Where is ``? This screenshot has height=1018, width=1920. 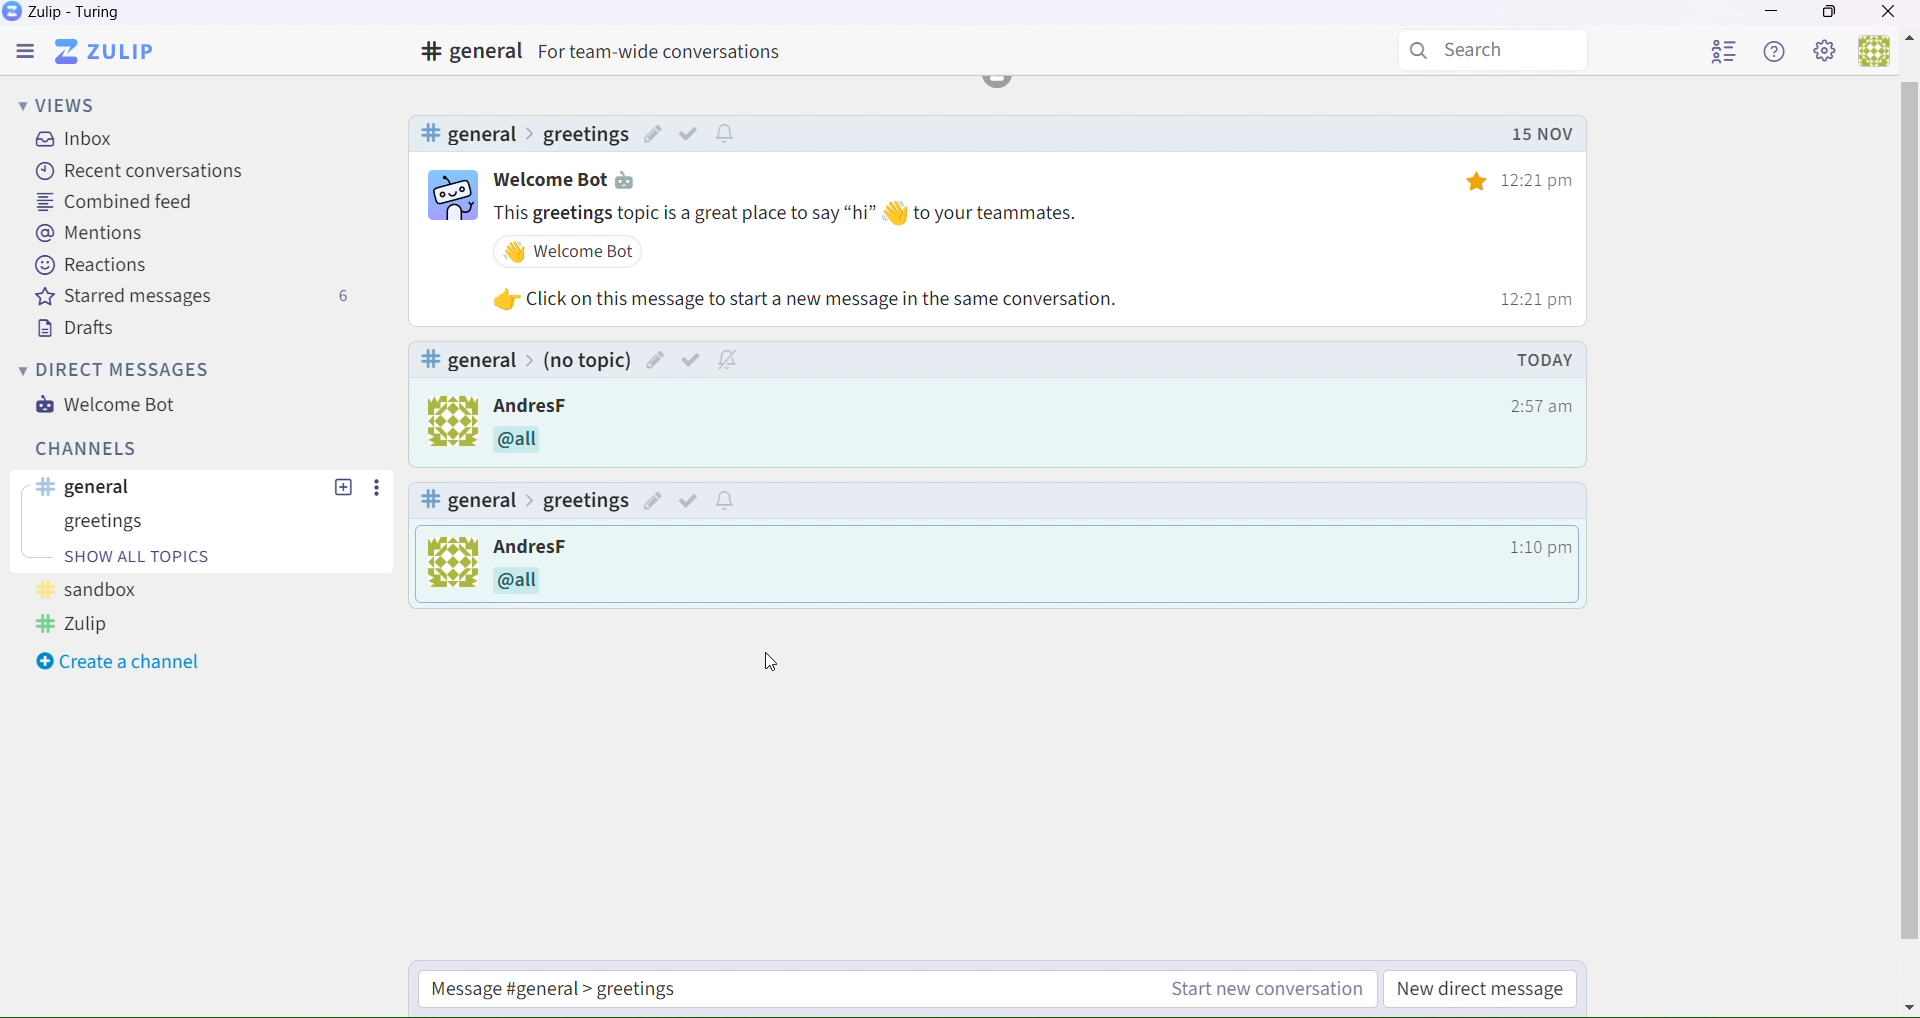  is located at coordinates (690, 133).